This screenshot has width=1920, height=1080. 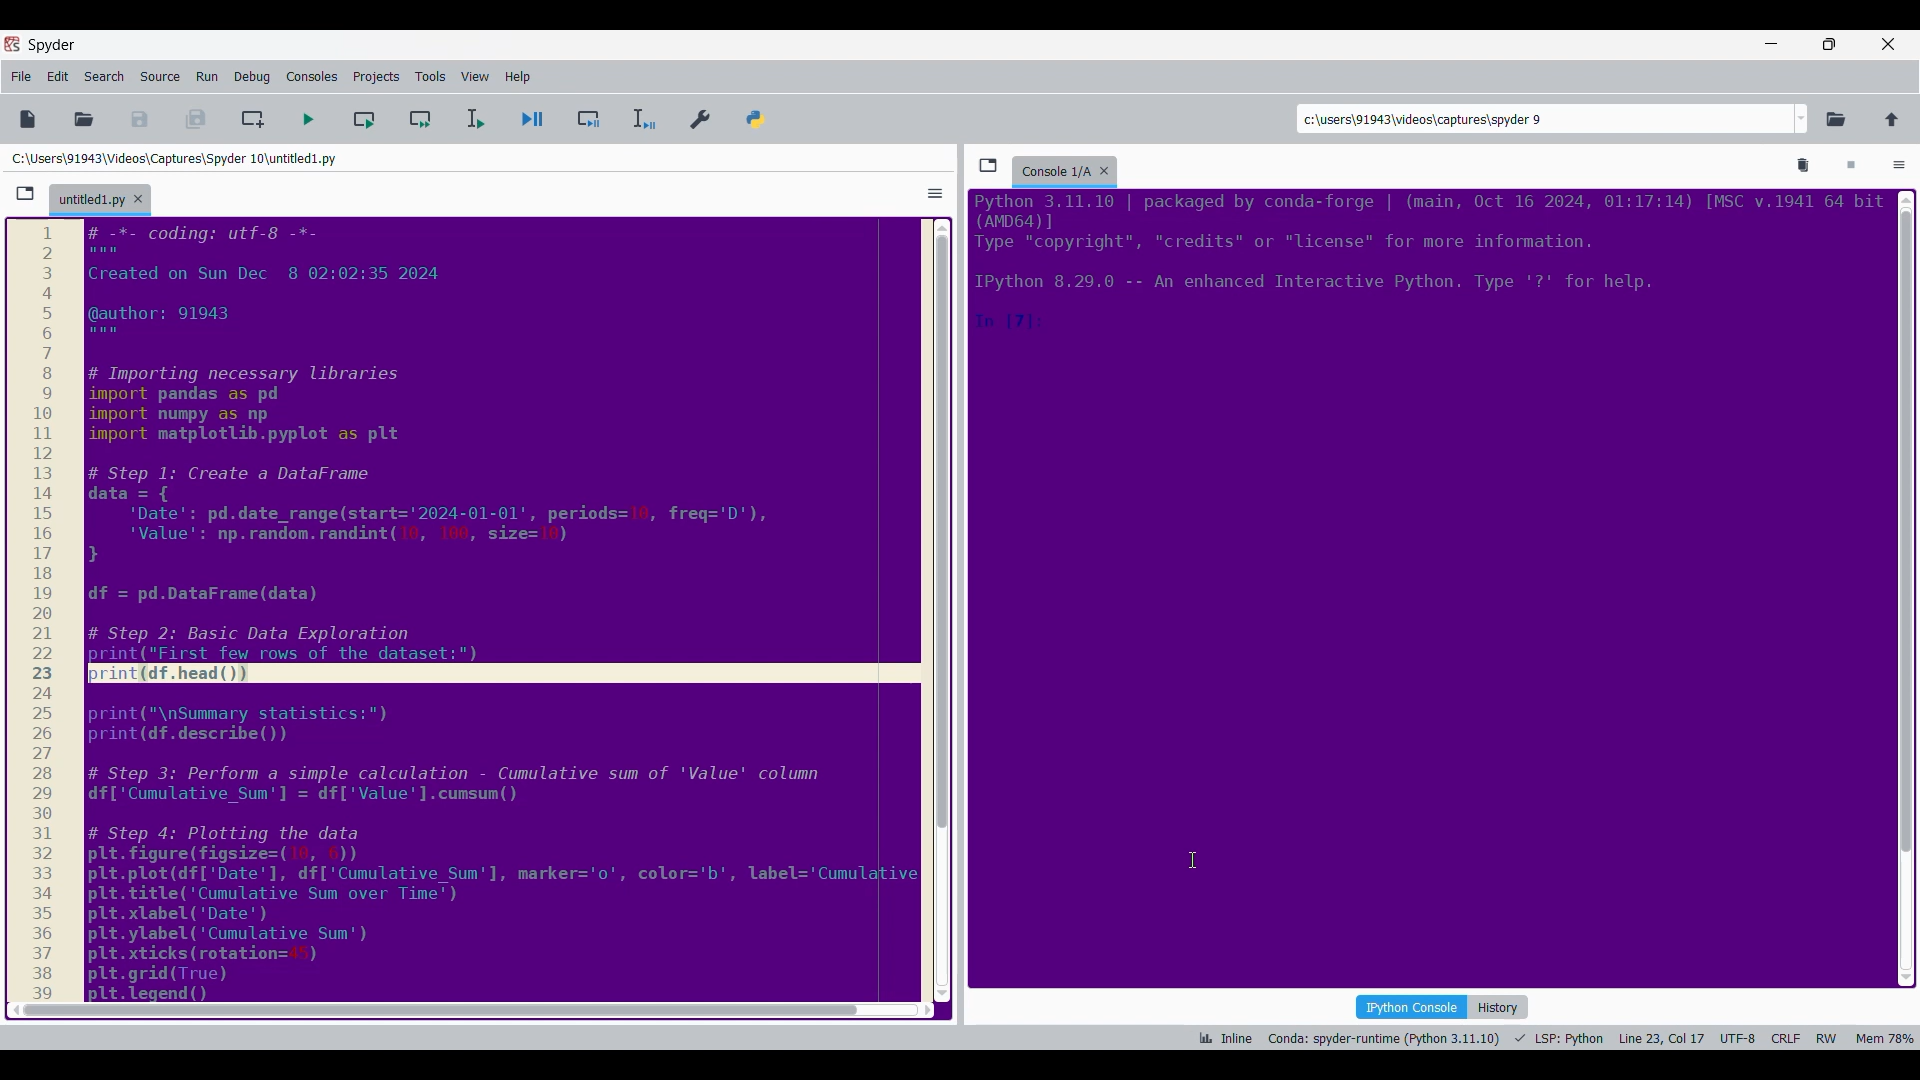 I want to click on Tools menu, so click(x=430, y=77).